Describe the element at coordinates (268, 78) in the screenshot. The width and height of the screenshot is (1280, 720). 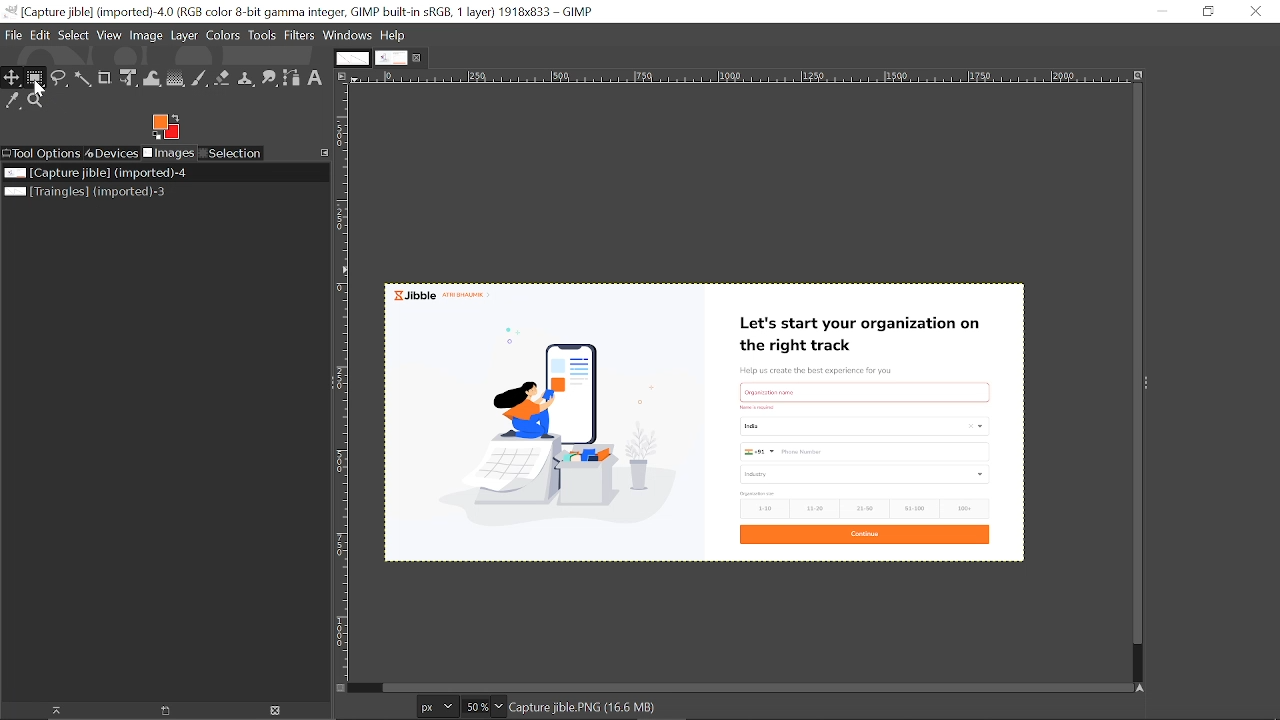
I see `Smudge tool` at that location.